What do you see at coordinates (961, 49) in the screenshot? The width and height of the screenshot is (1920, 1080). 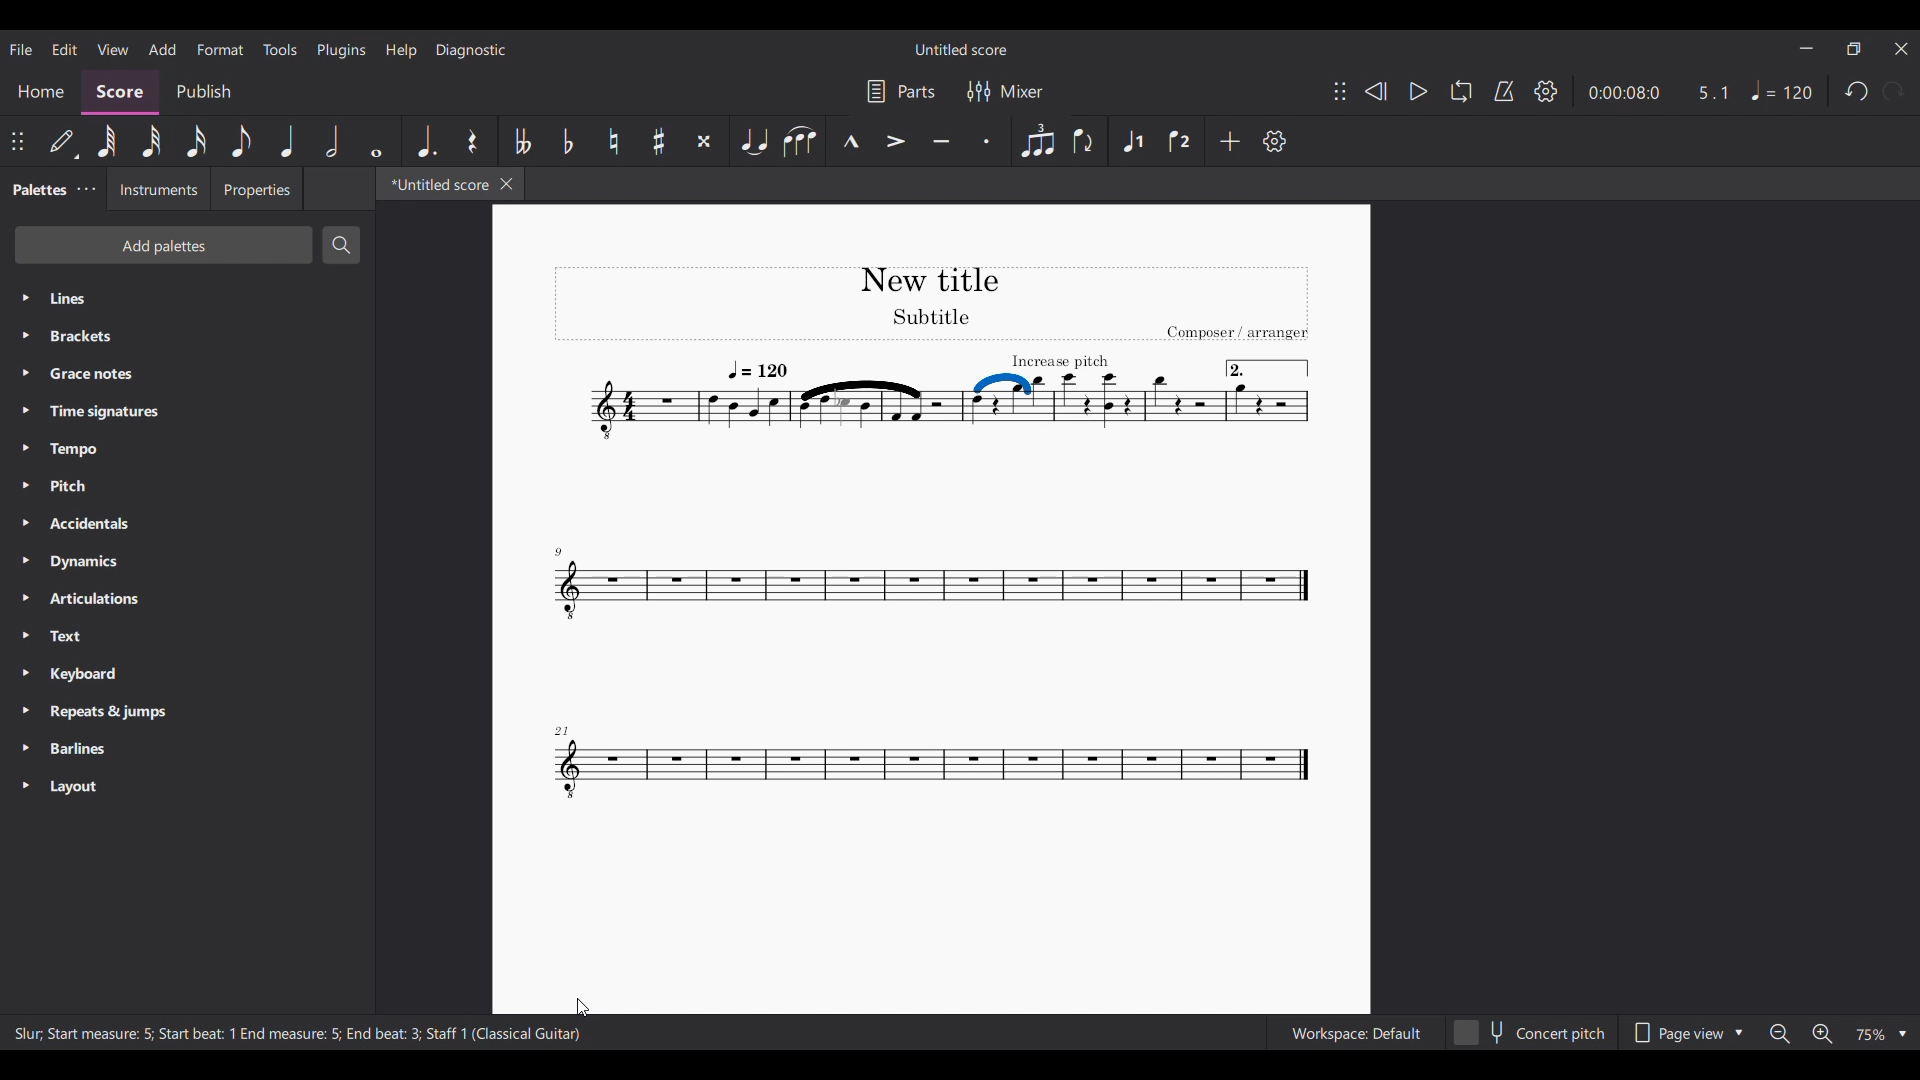 I see `Untitled score` at bounding box center [961, 49].